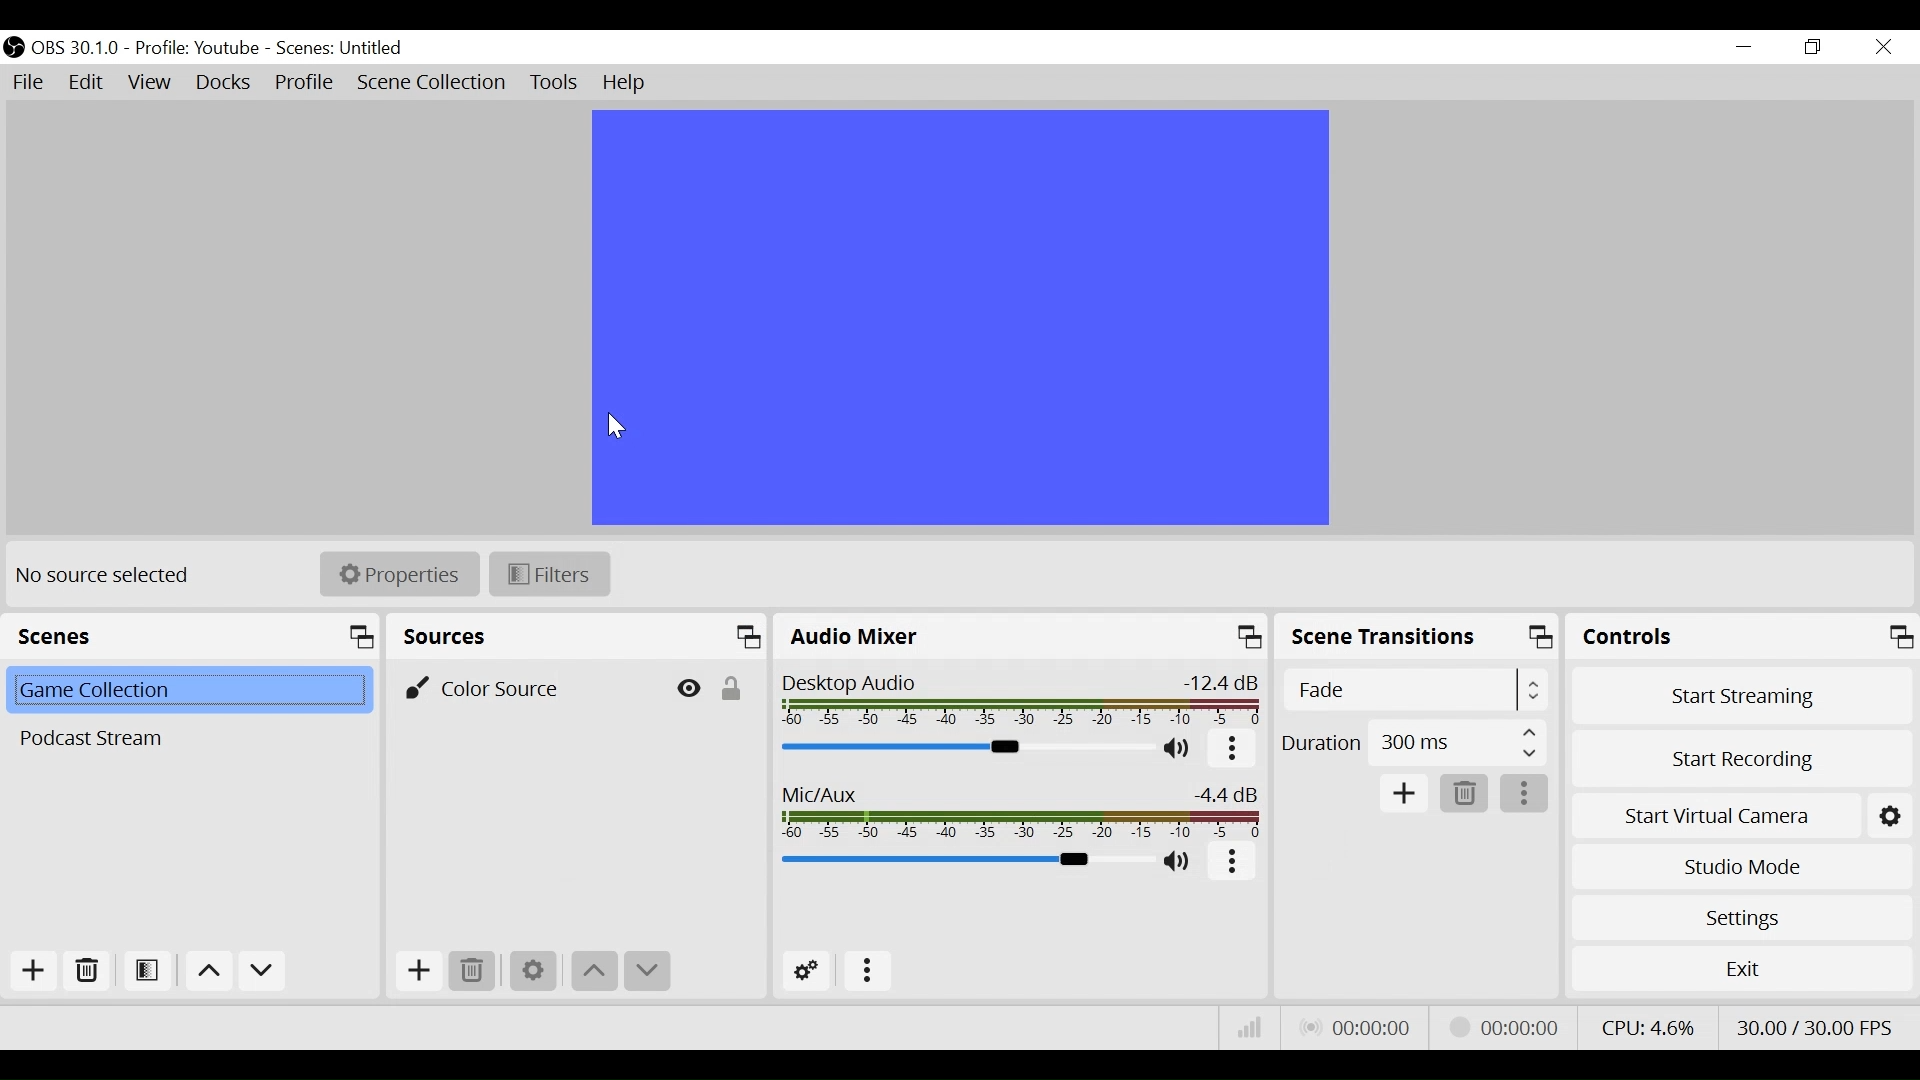 The height and width of the screenshot is (1080, 1920). I want to click on Scene, so click(186, 692).